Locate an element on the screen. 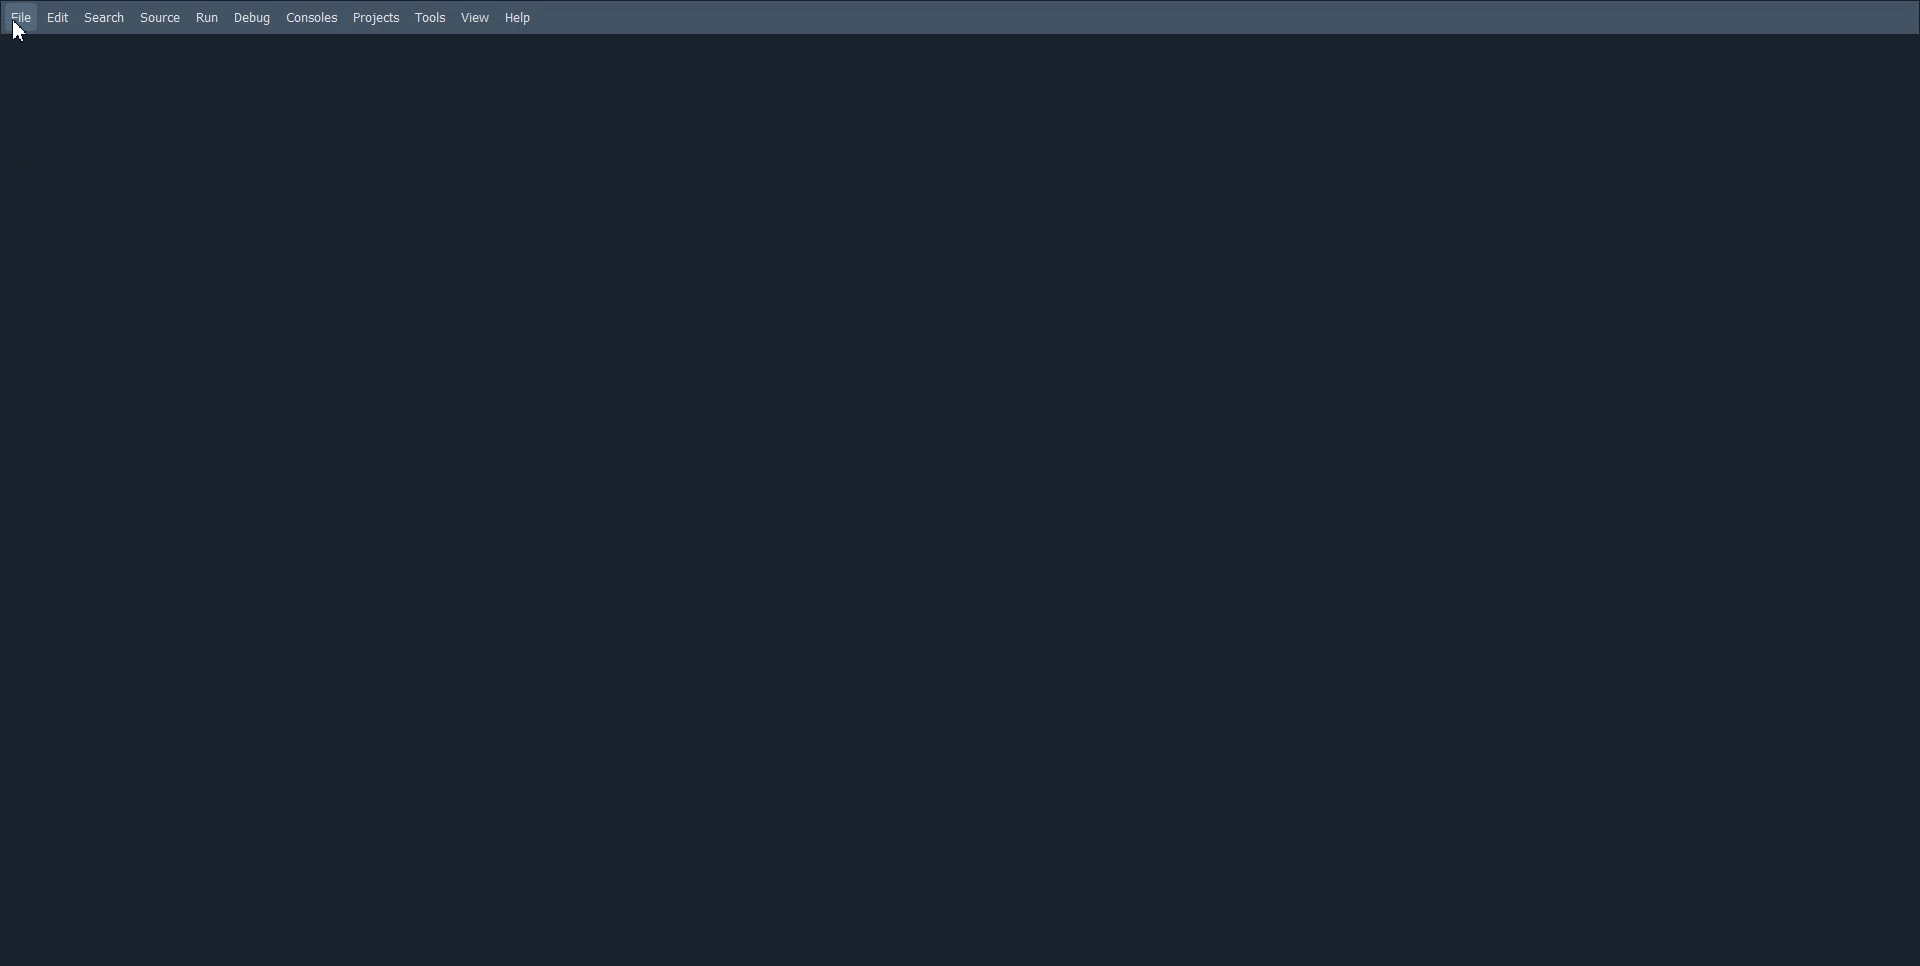 Image resolution: width=1920 pixels, height=966 pixels. Projects is located at coordinates (376, 19).